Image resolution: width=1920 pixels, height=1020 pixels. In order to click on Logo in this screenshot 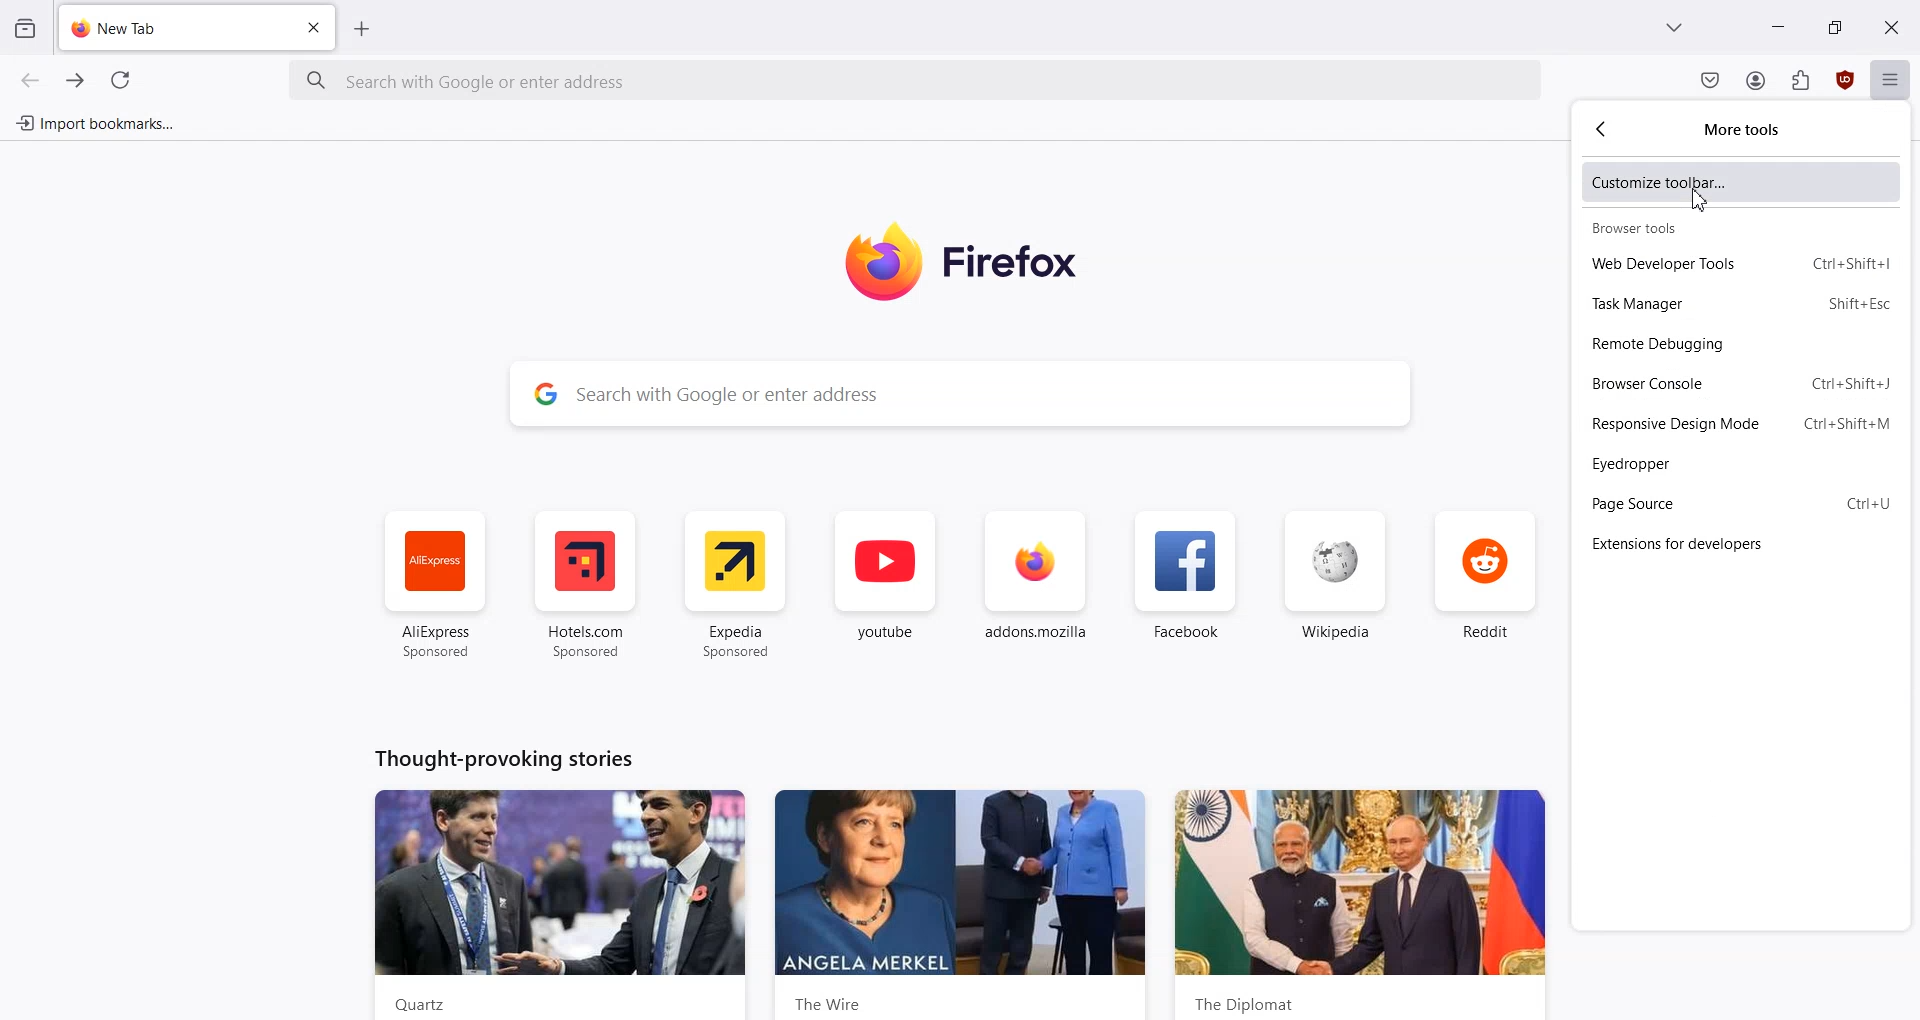, I will do `click(990, 262)`.